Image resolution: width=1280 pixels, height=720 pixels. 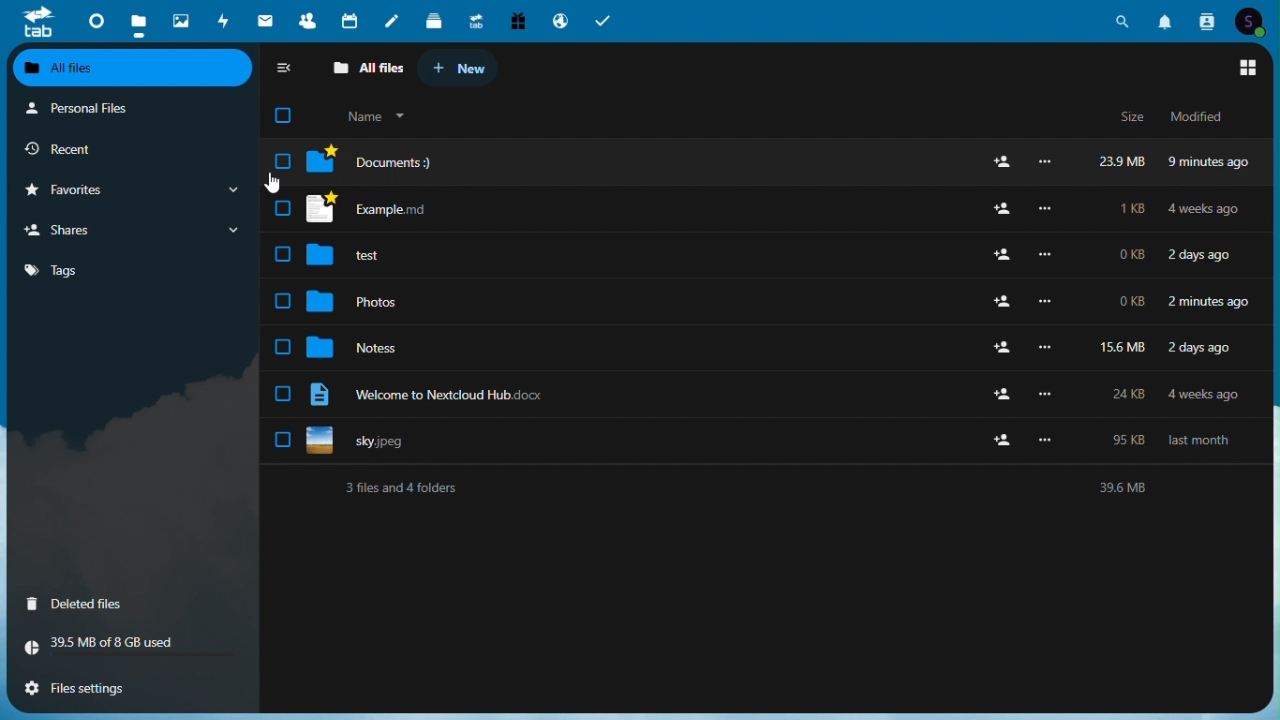 I want to click on Files, so click(x=779, y=346).